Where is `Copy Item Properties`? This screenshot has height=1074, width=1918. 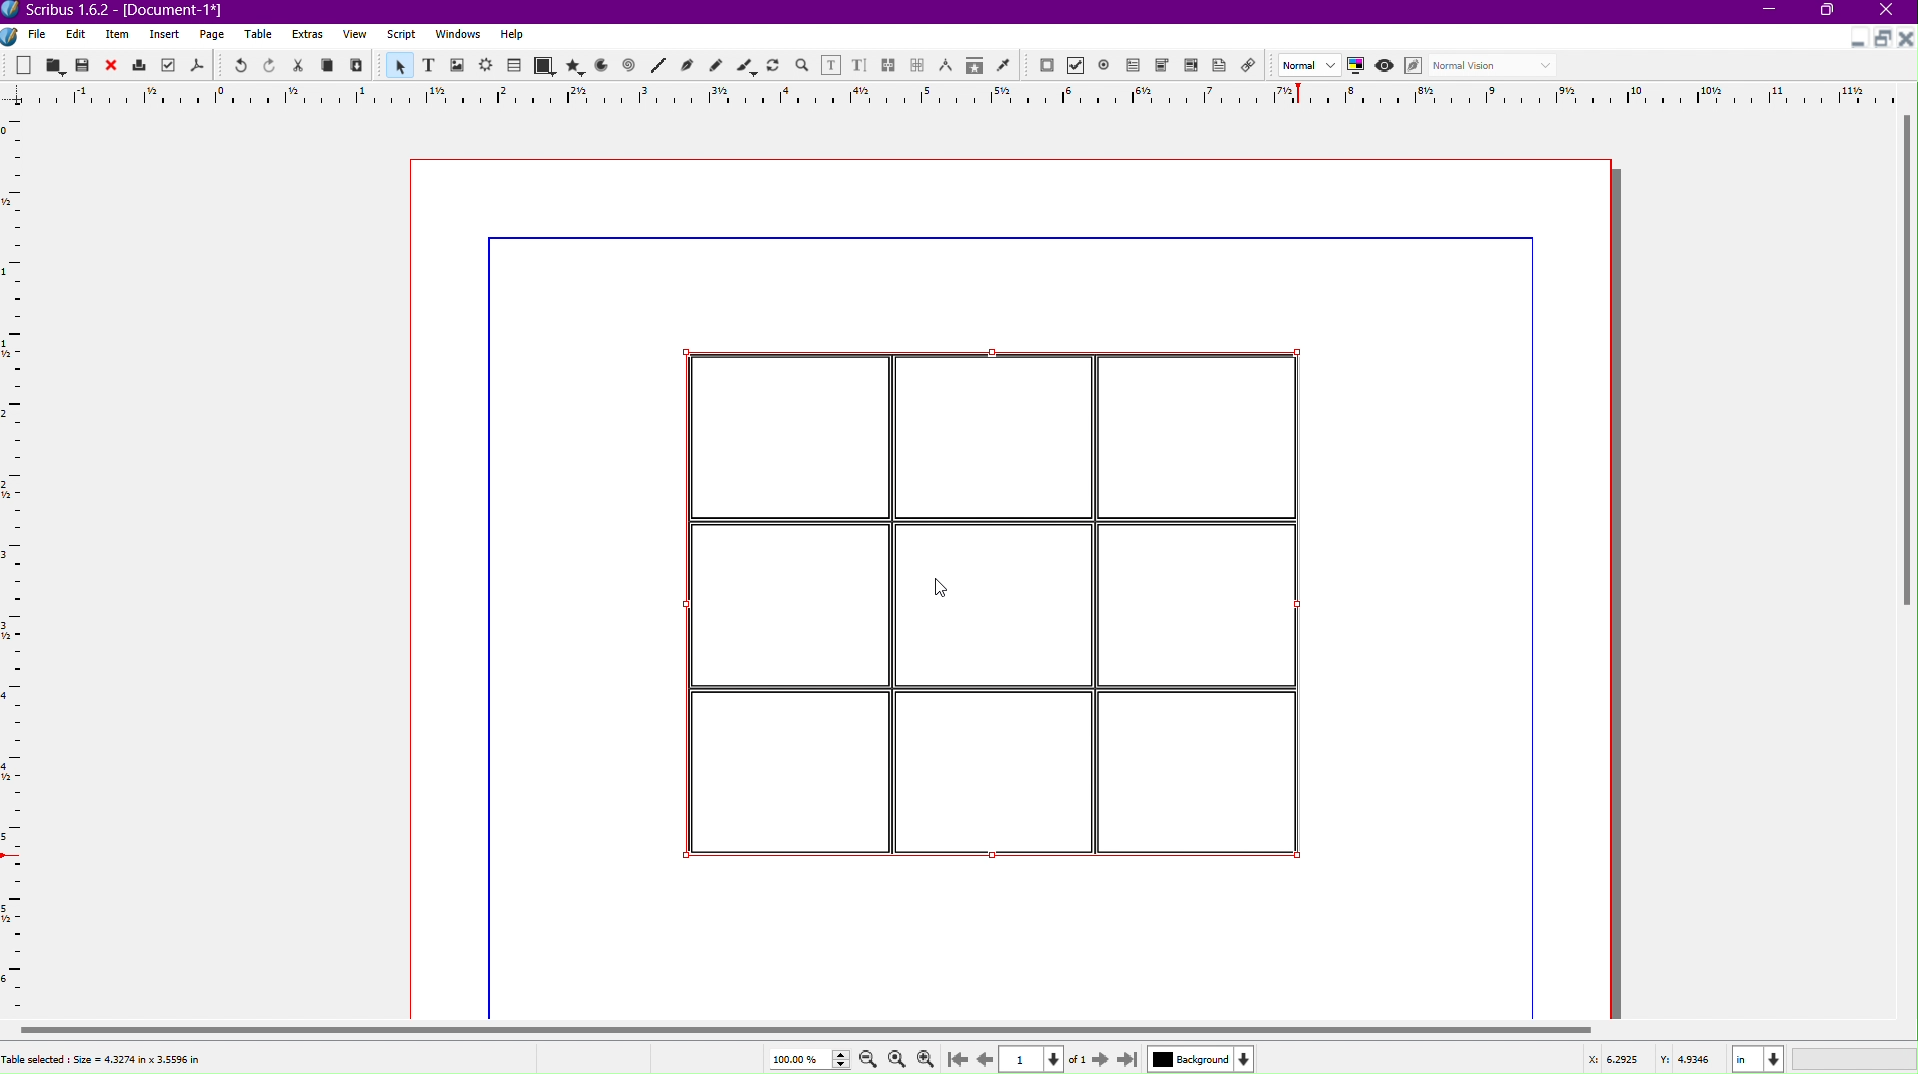 Copy Item Properties is located at coordinates (973, 66).